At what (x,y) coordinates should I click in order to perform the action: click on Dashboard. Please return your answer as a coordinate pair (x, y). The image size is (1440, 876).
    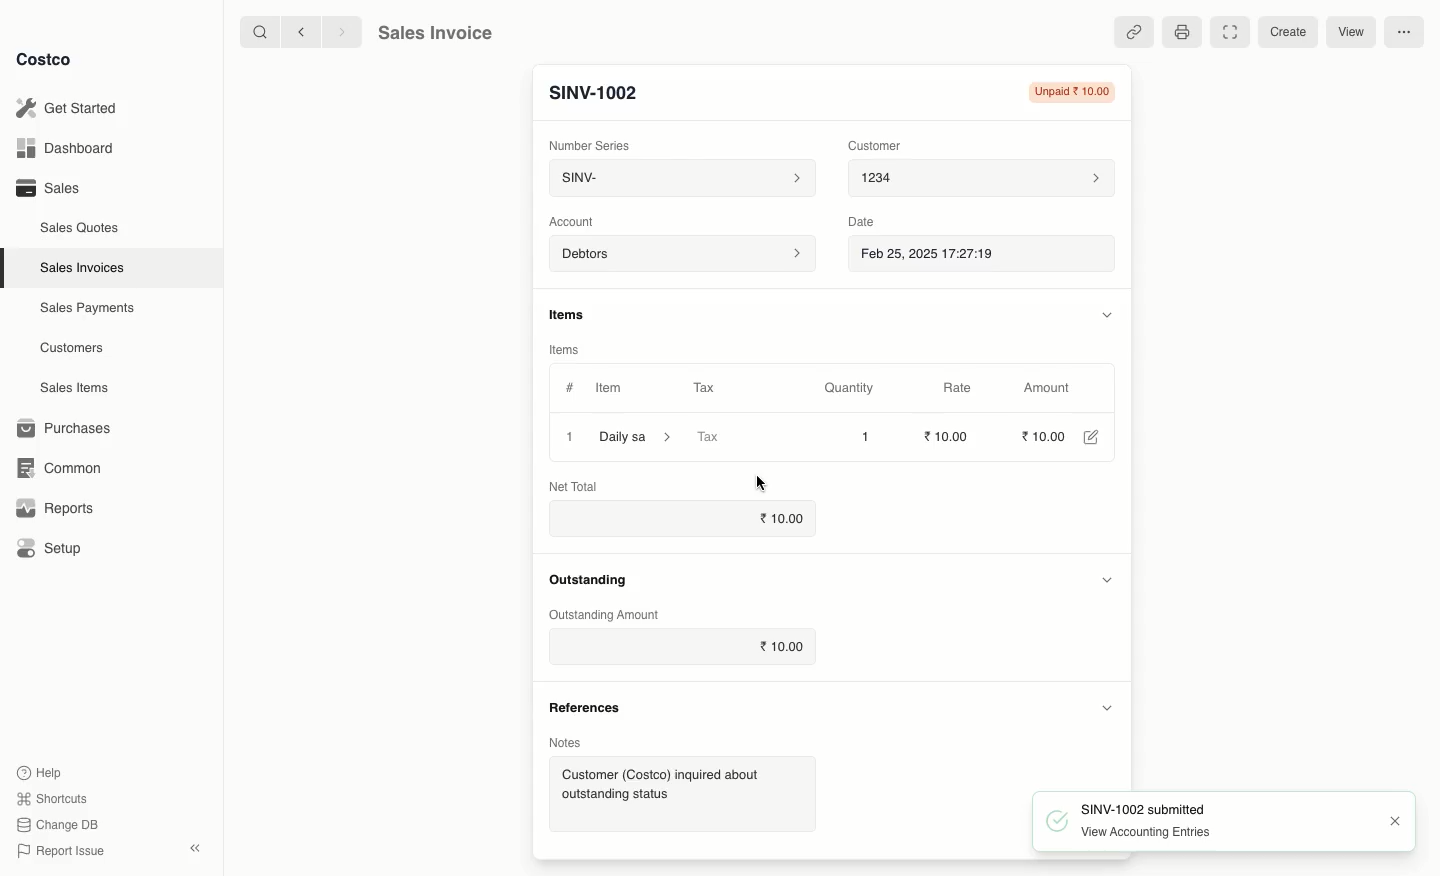
    Looking at the image, I should click on (70, 146).